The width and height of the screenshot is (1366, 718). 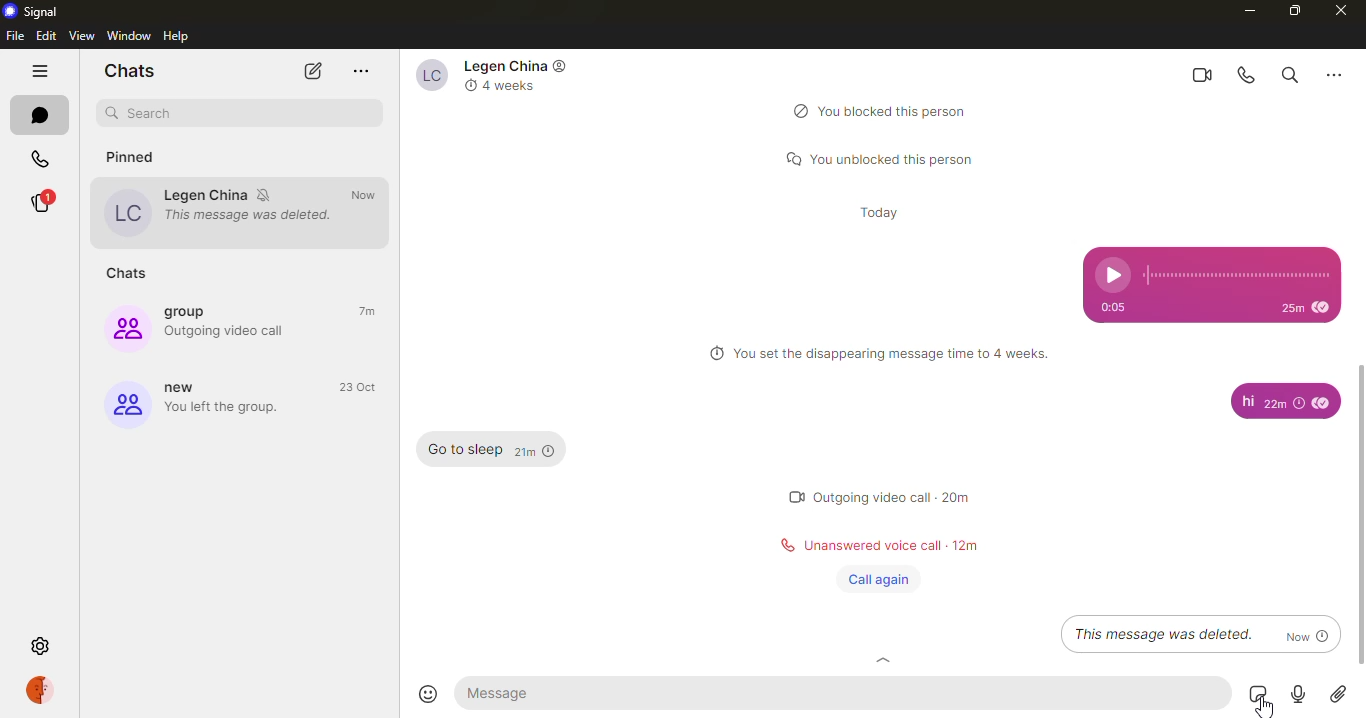 I want to click on settings, so click(x=41, y=647).